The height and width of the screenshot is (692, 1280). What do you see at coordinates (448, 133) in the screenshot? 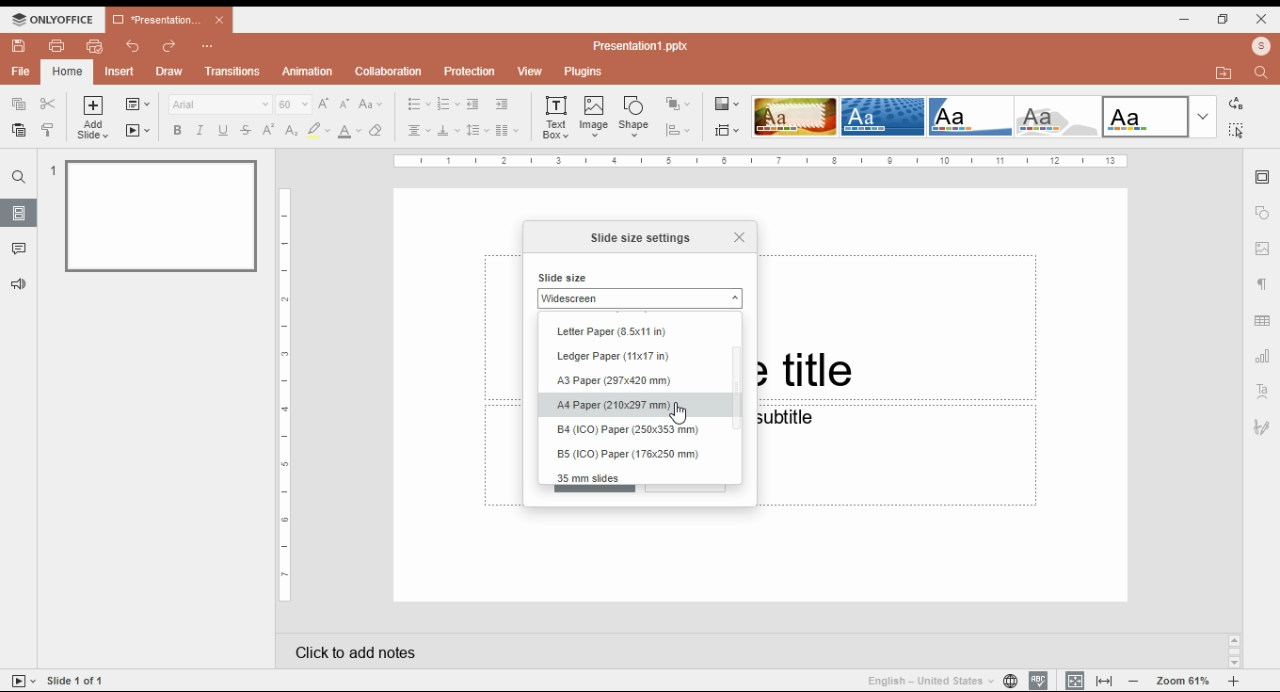
I see `vertical alignment` at bounding box center [448, 133].